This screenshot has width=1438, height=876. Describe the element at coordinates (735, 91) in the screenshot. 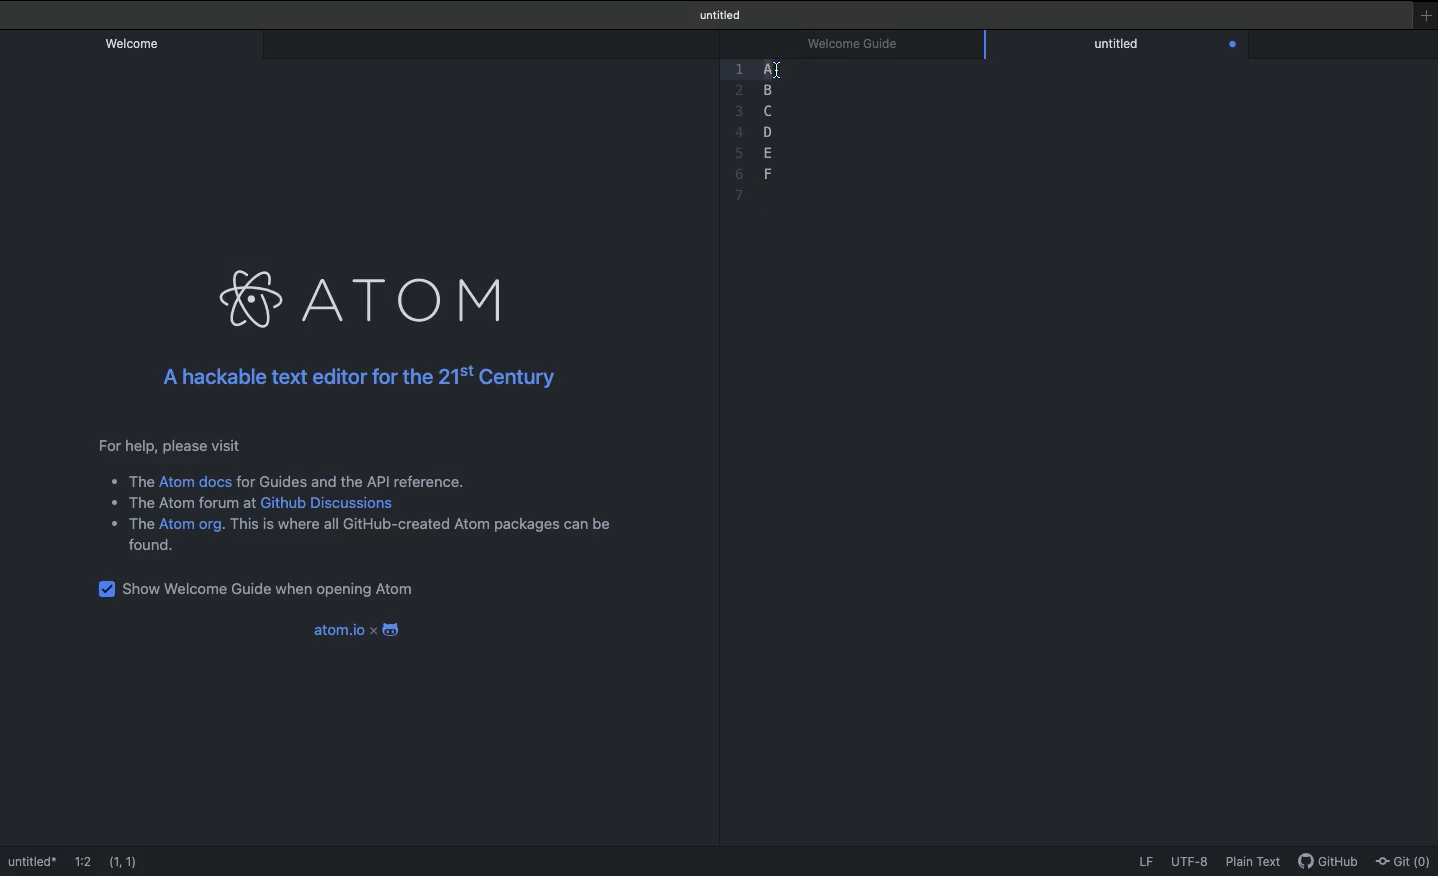

I see `` at that location.